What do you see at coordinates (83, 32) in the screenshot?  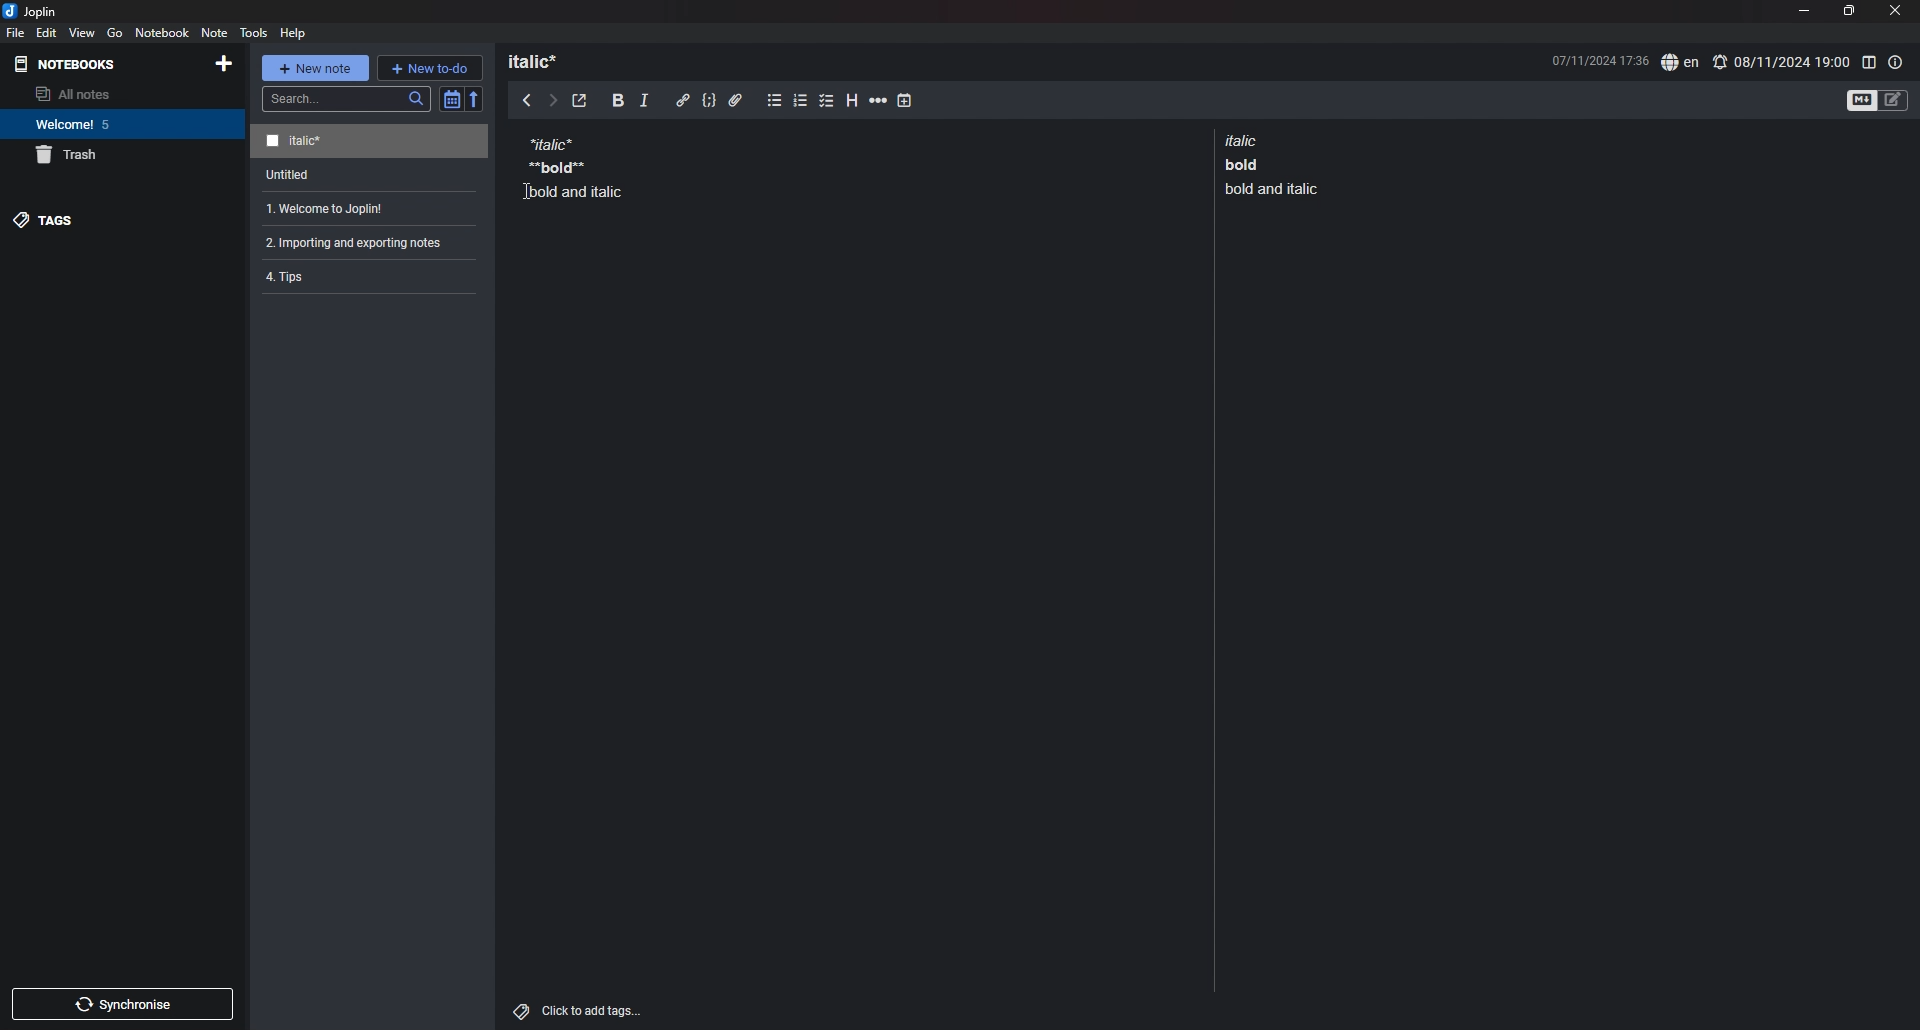 I see `view` at bounding box center [83, 32].